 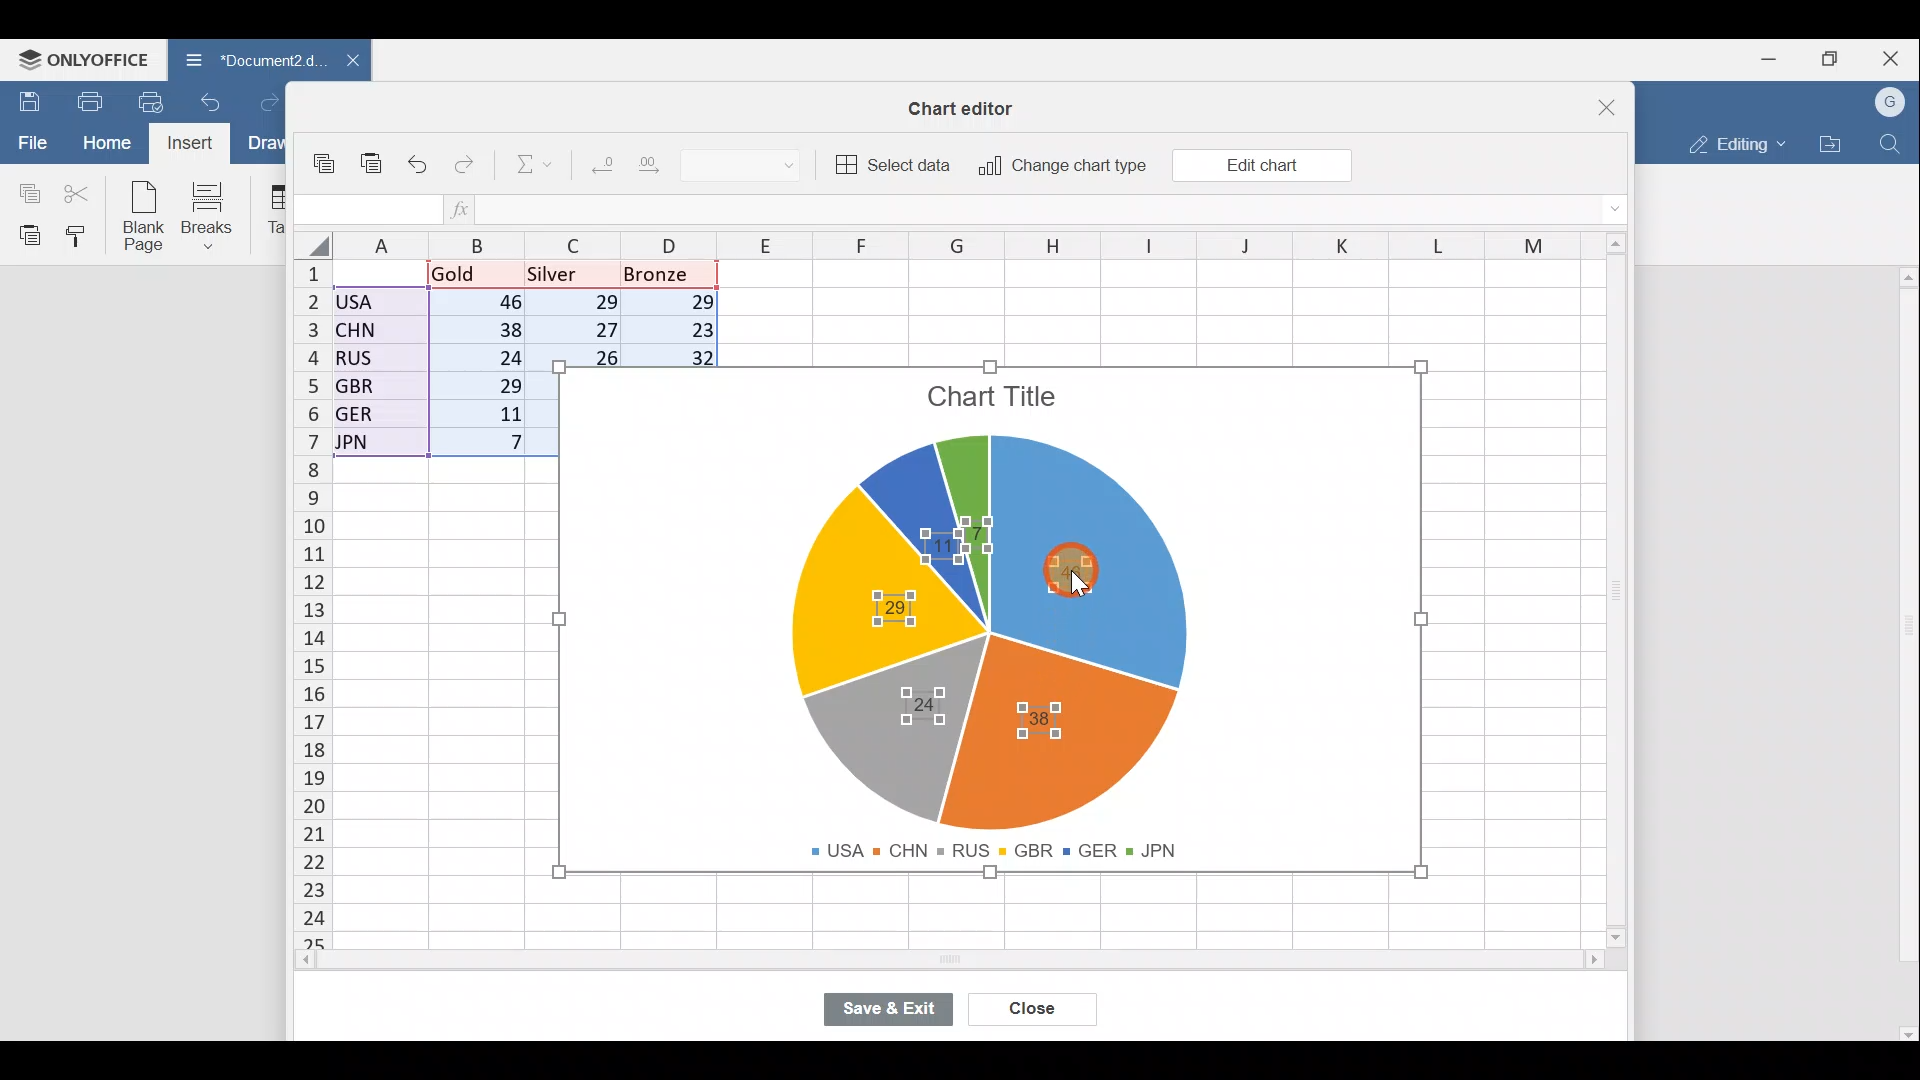 I want to click on Find, so click(x=1894, y=140).